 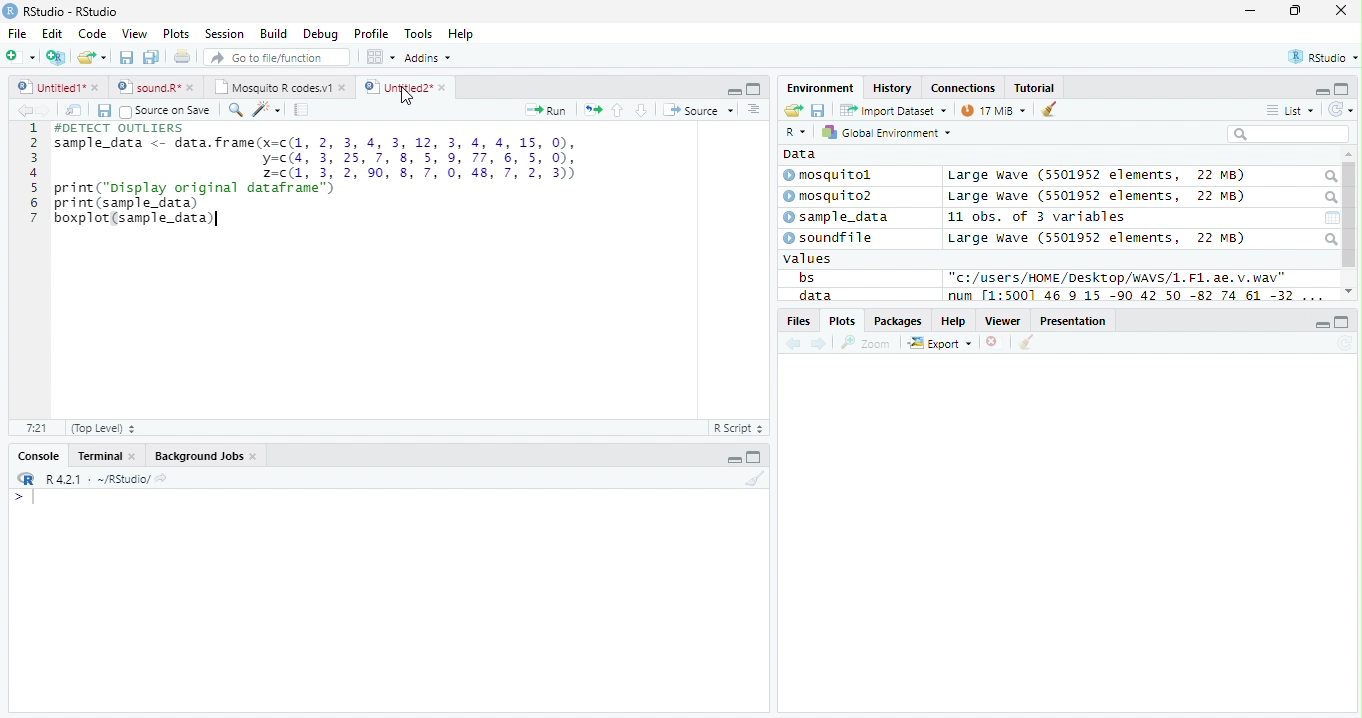 What do you see at coordinates (592, 110) in the screenshot?
I see `Re-run the previous code` at bounding box center [592, 110].